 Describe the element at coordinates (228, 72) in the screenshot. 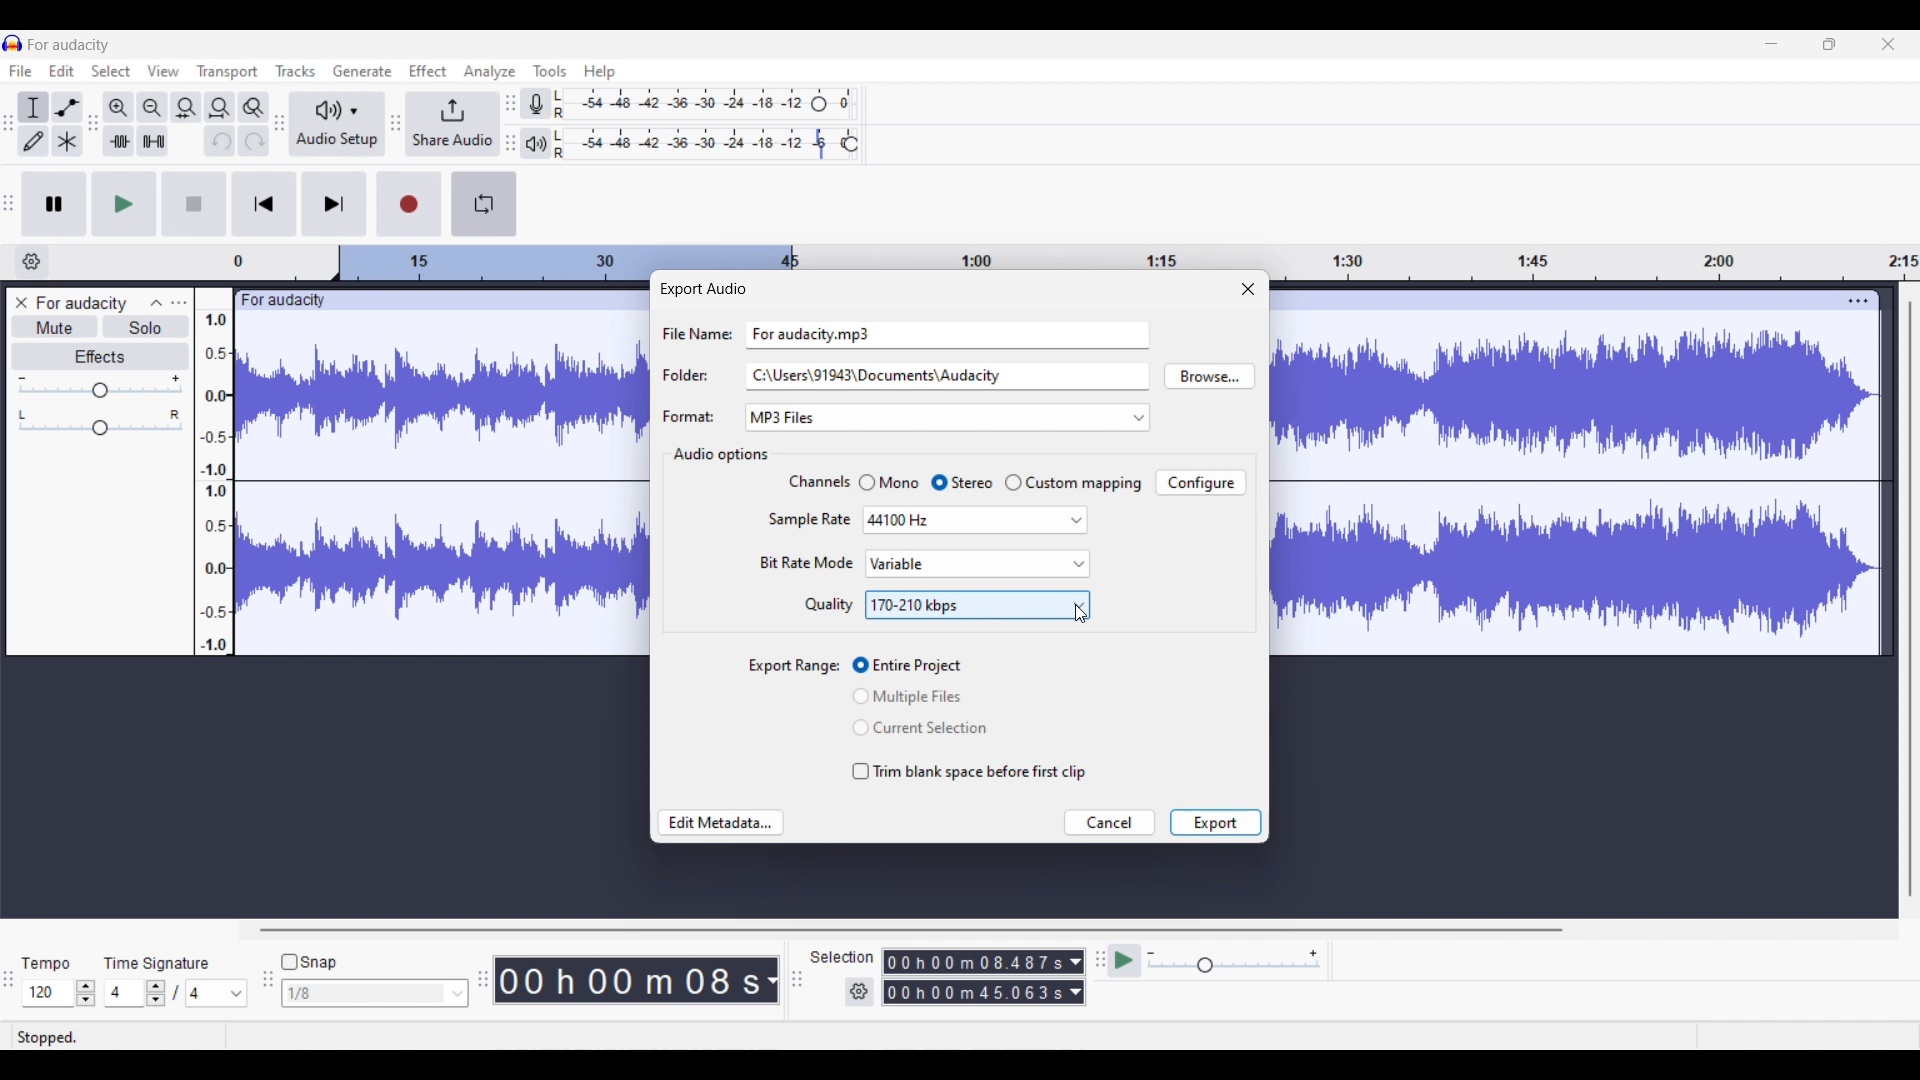

I see `Transport menu` at that location.